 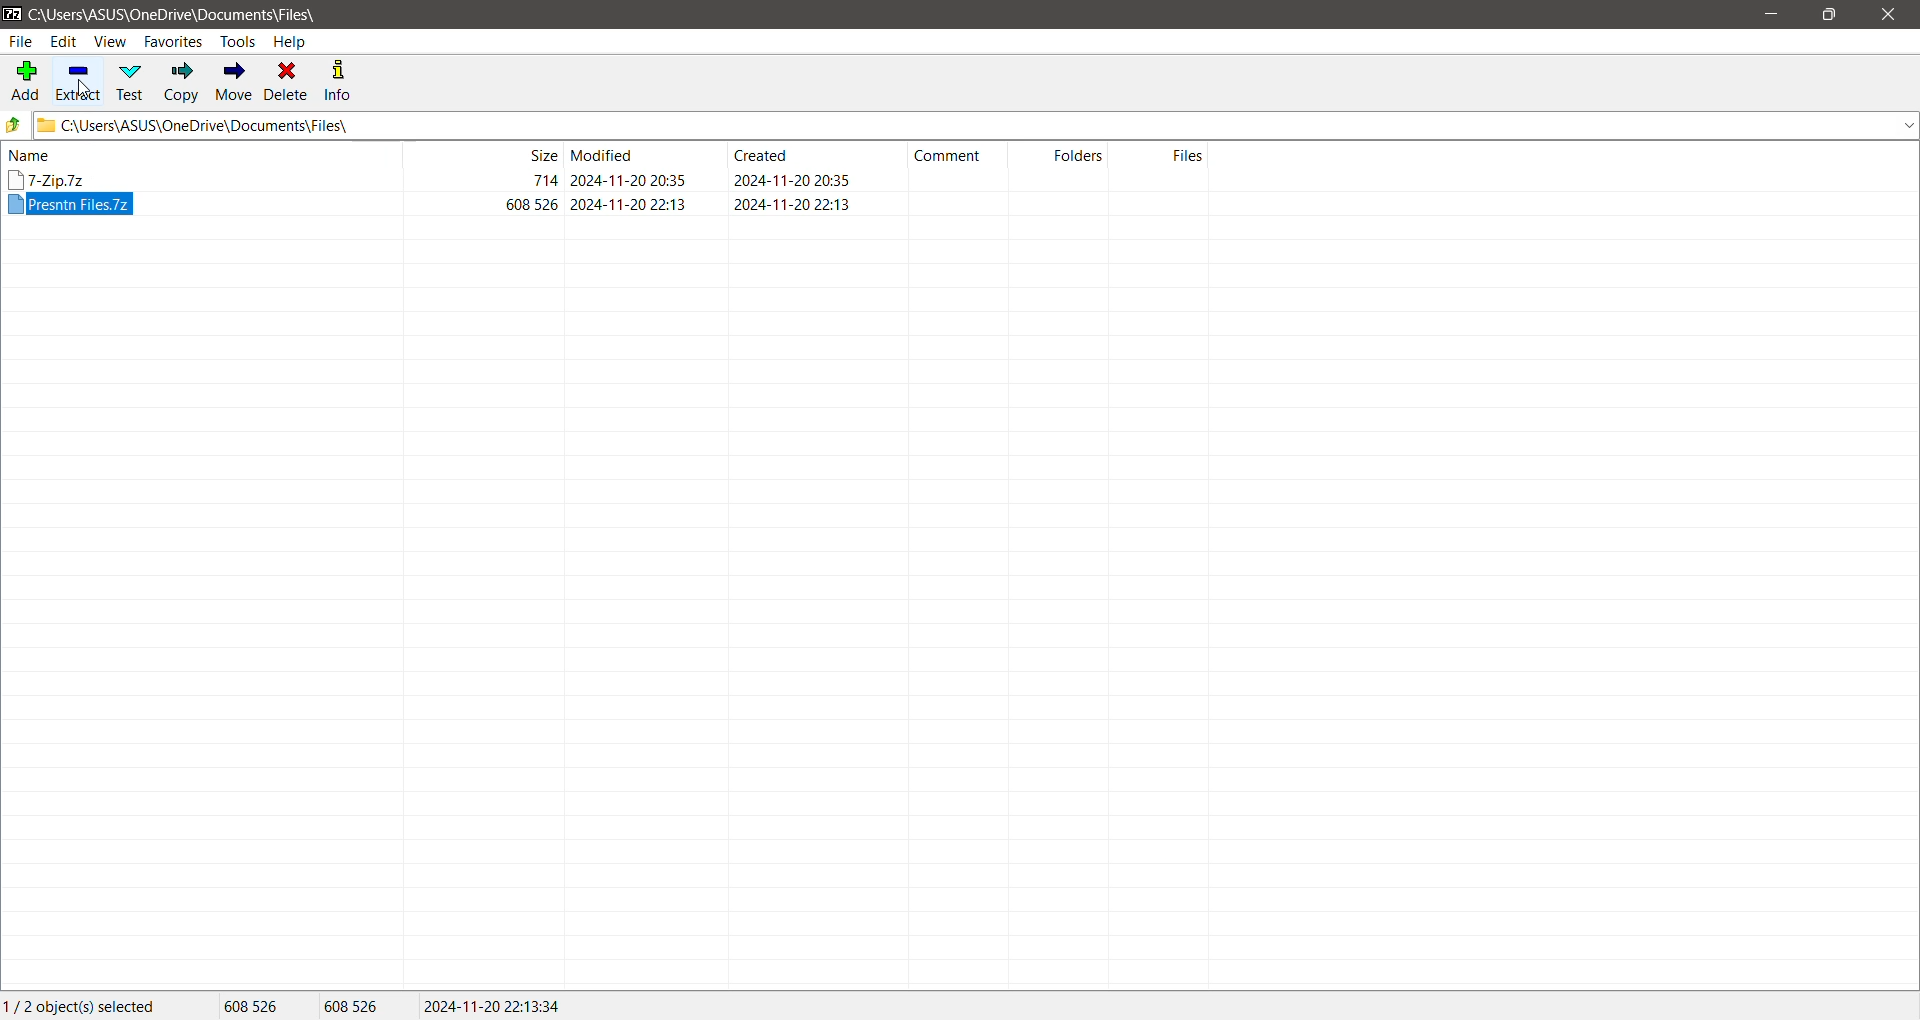 I want to click on folders, so click(x=1078, y=154).